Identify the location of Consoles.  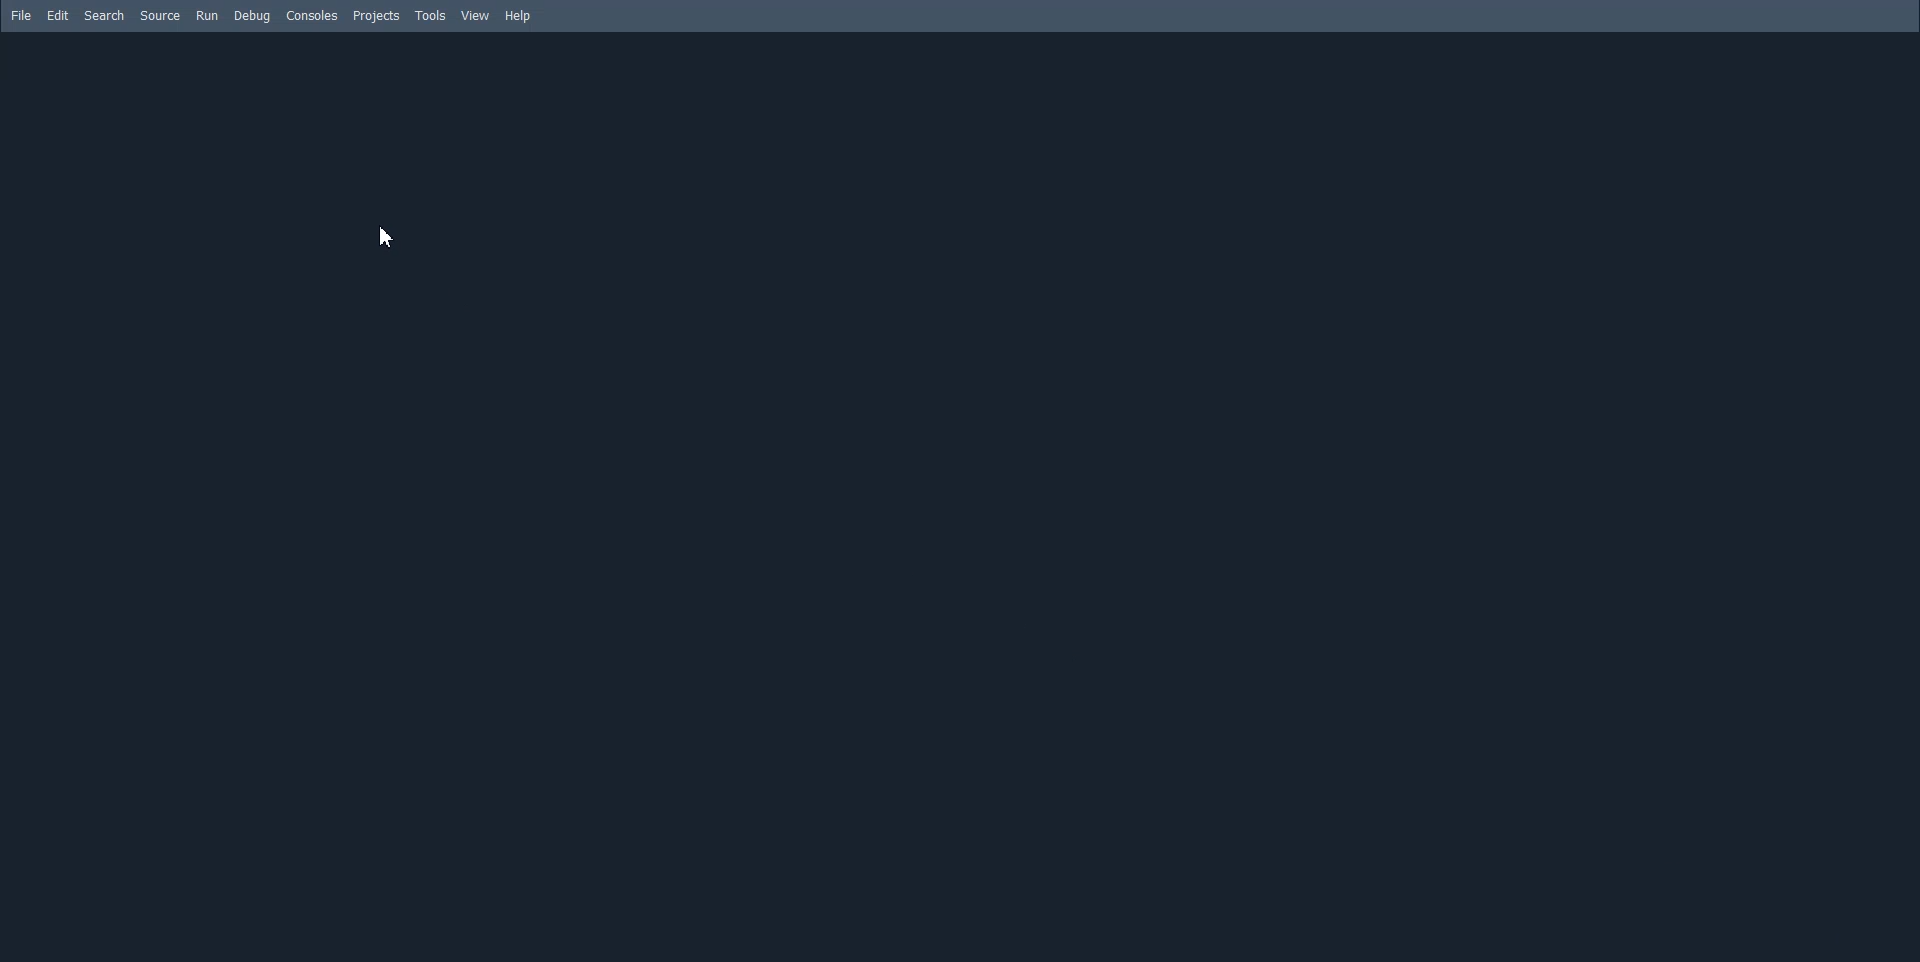
(312, 15).